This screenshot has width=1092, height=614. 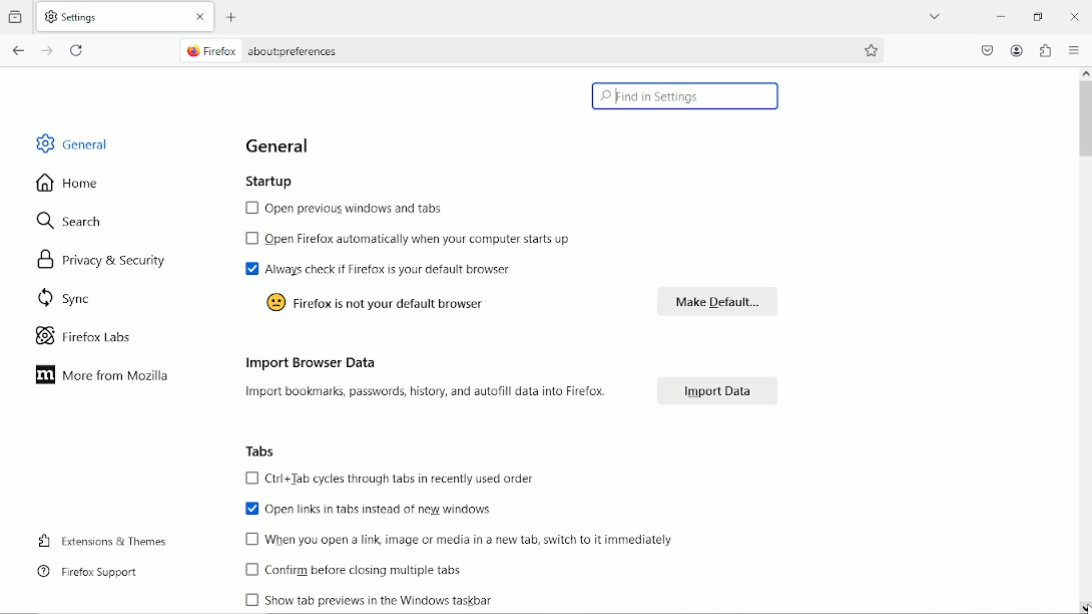 What do you see at coordinates (71, 143) in the screenshot?
I see `general` at bounding box center [71, 143].